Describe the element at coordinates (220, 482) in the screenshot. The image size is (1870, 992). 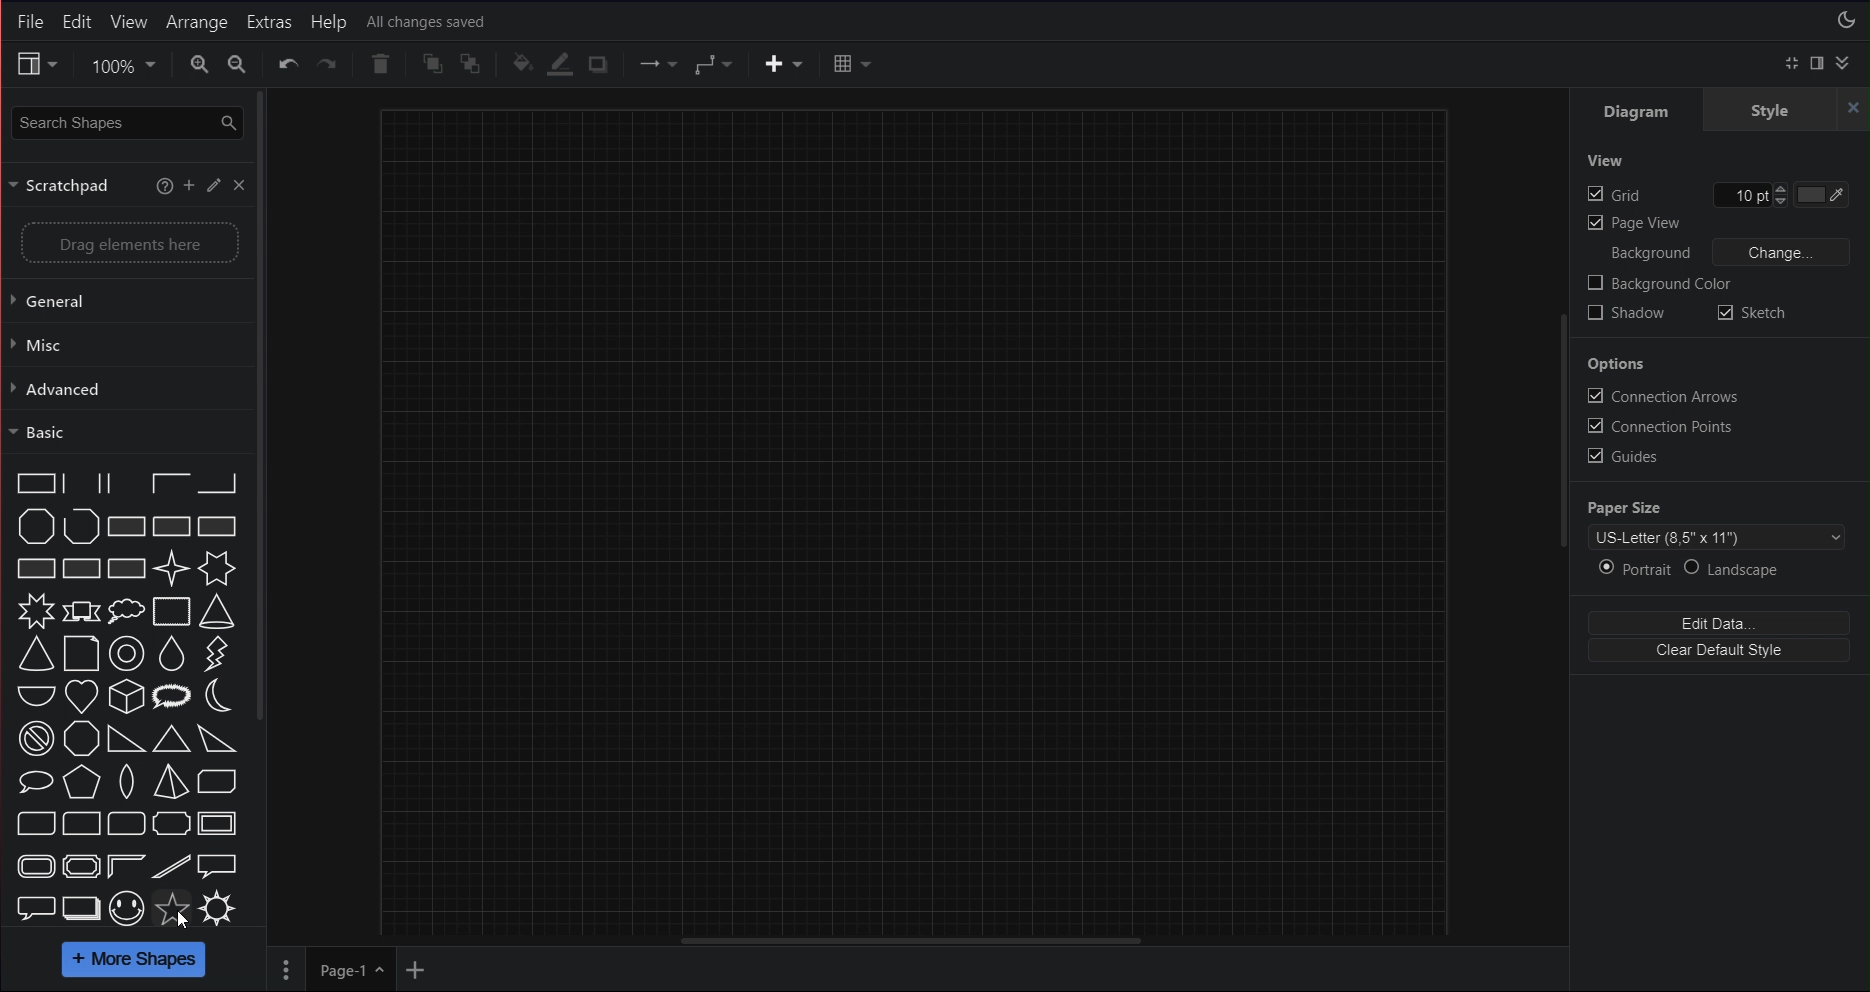
I see `partial rectangle` at that location.